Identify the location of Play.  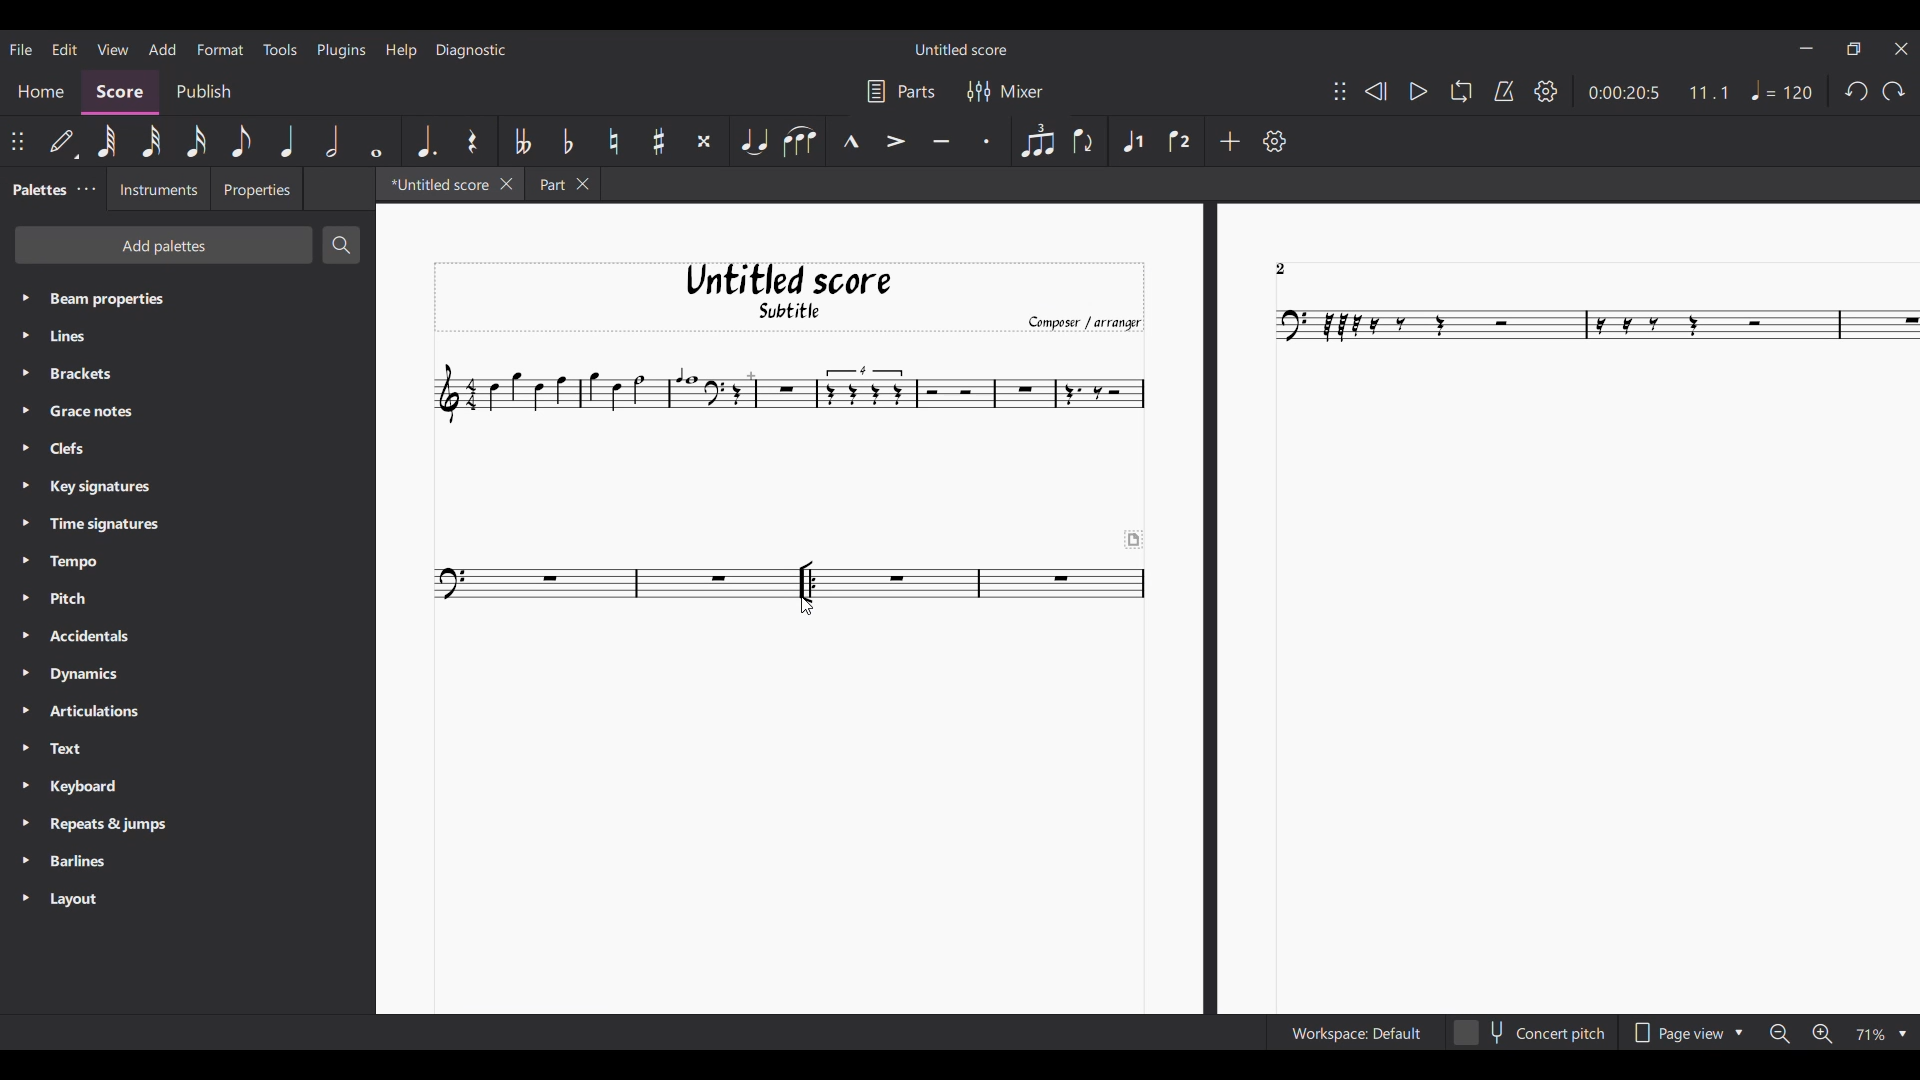
(1419, 92).